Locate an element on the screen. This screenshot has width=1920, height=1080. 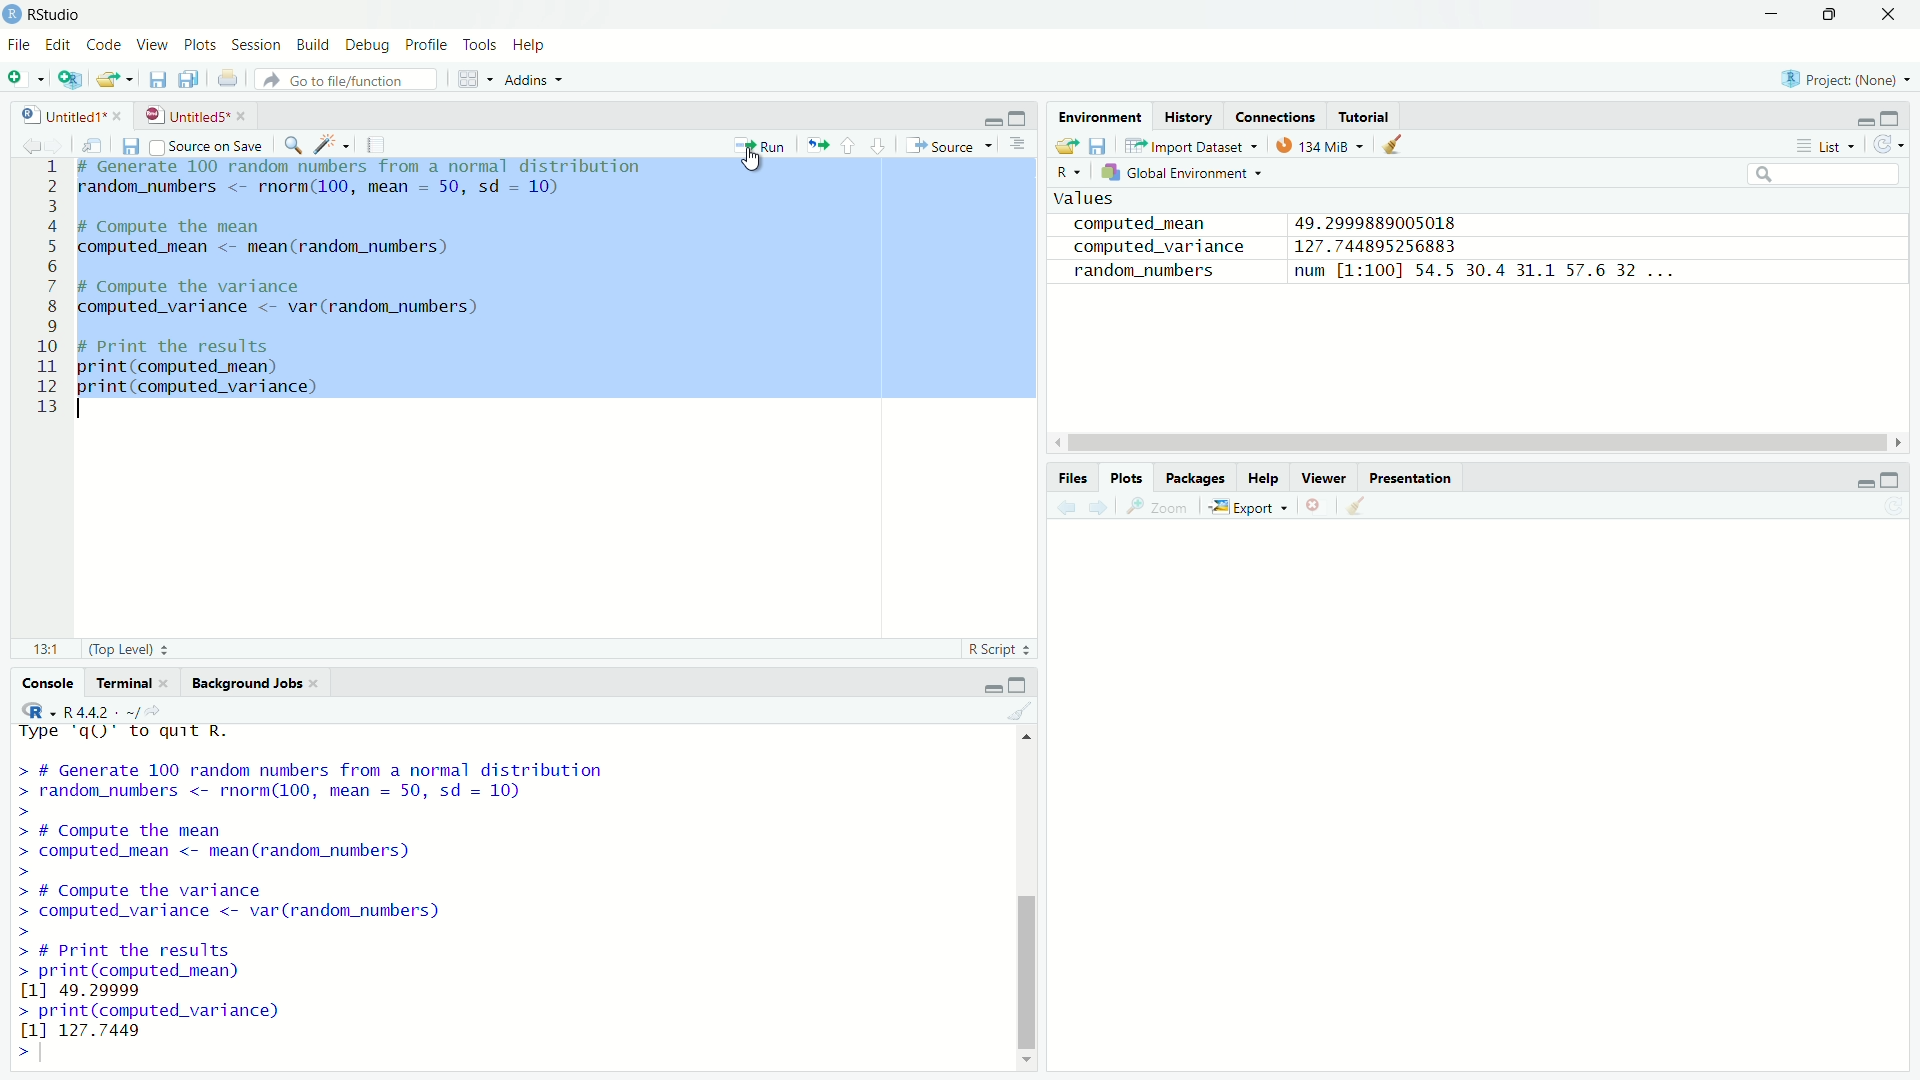
view is located at coordinates (155, 46).